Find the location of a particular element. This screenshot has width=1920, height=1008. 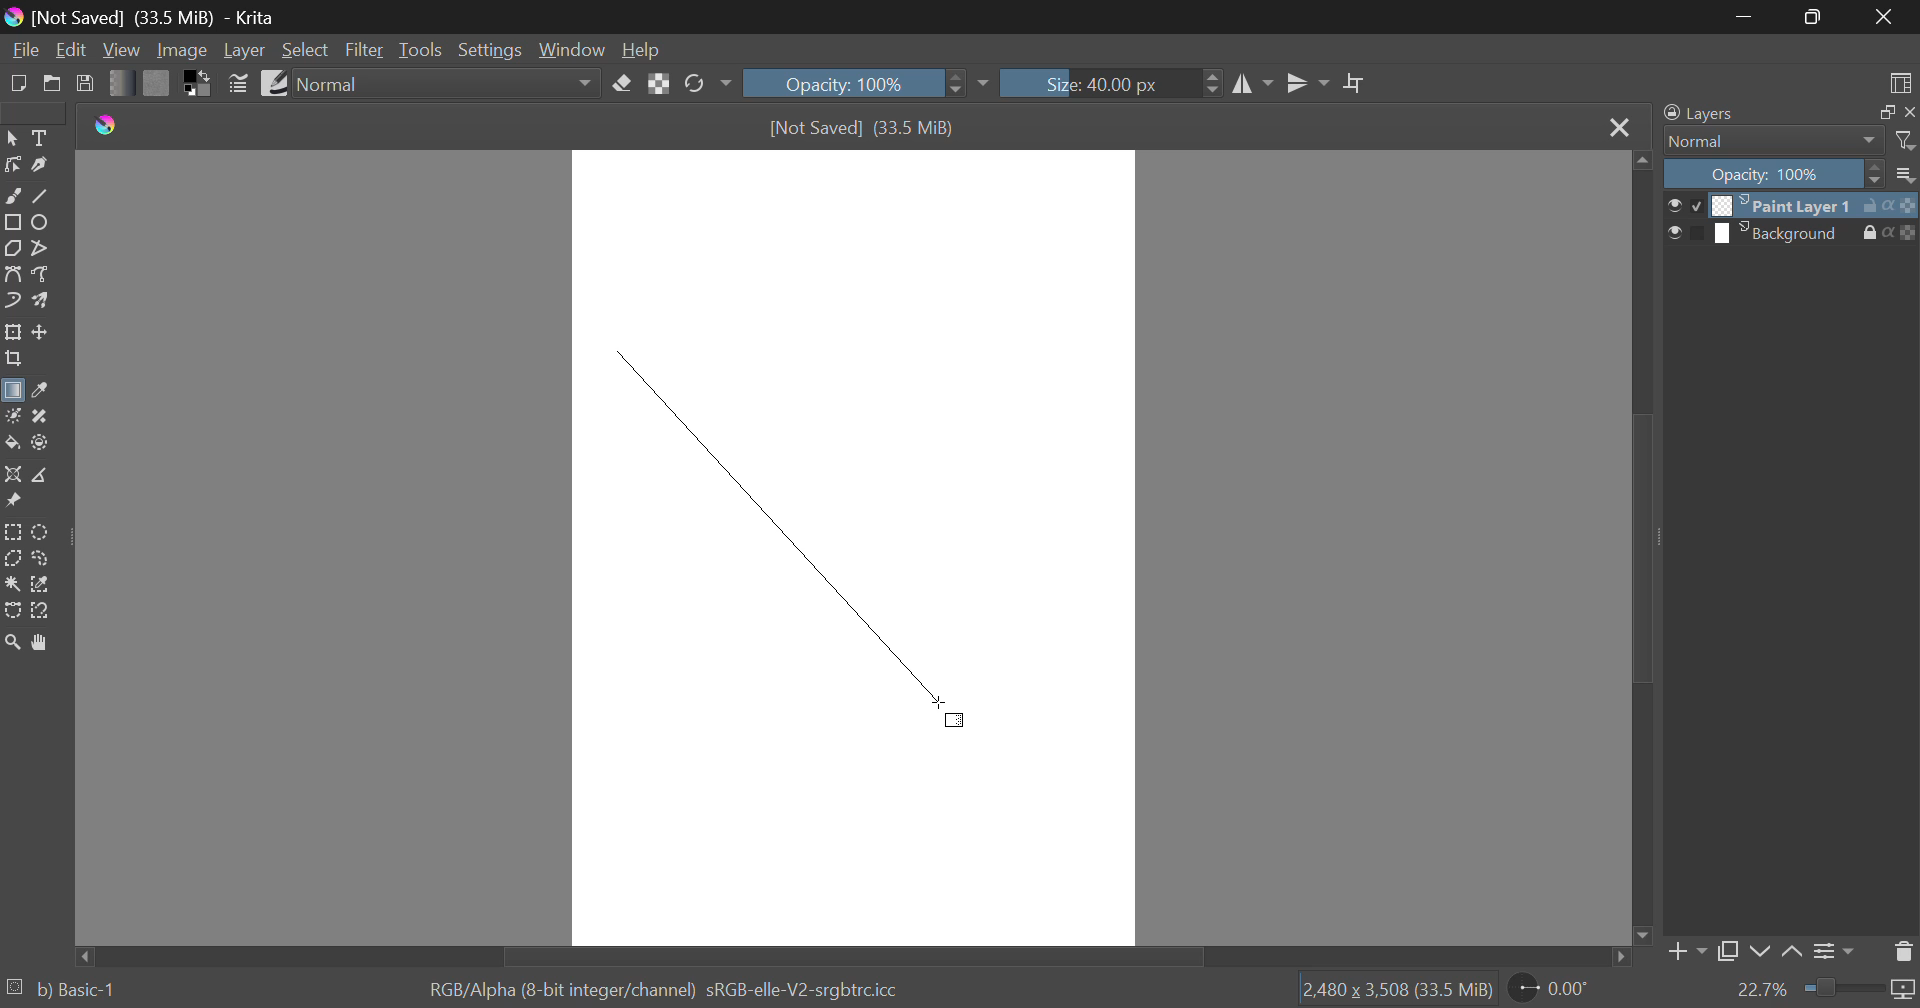

Brush Presets is located at coordinates (272, 81).